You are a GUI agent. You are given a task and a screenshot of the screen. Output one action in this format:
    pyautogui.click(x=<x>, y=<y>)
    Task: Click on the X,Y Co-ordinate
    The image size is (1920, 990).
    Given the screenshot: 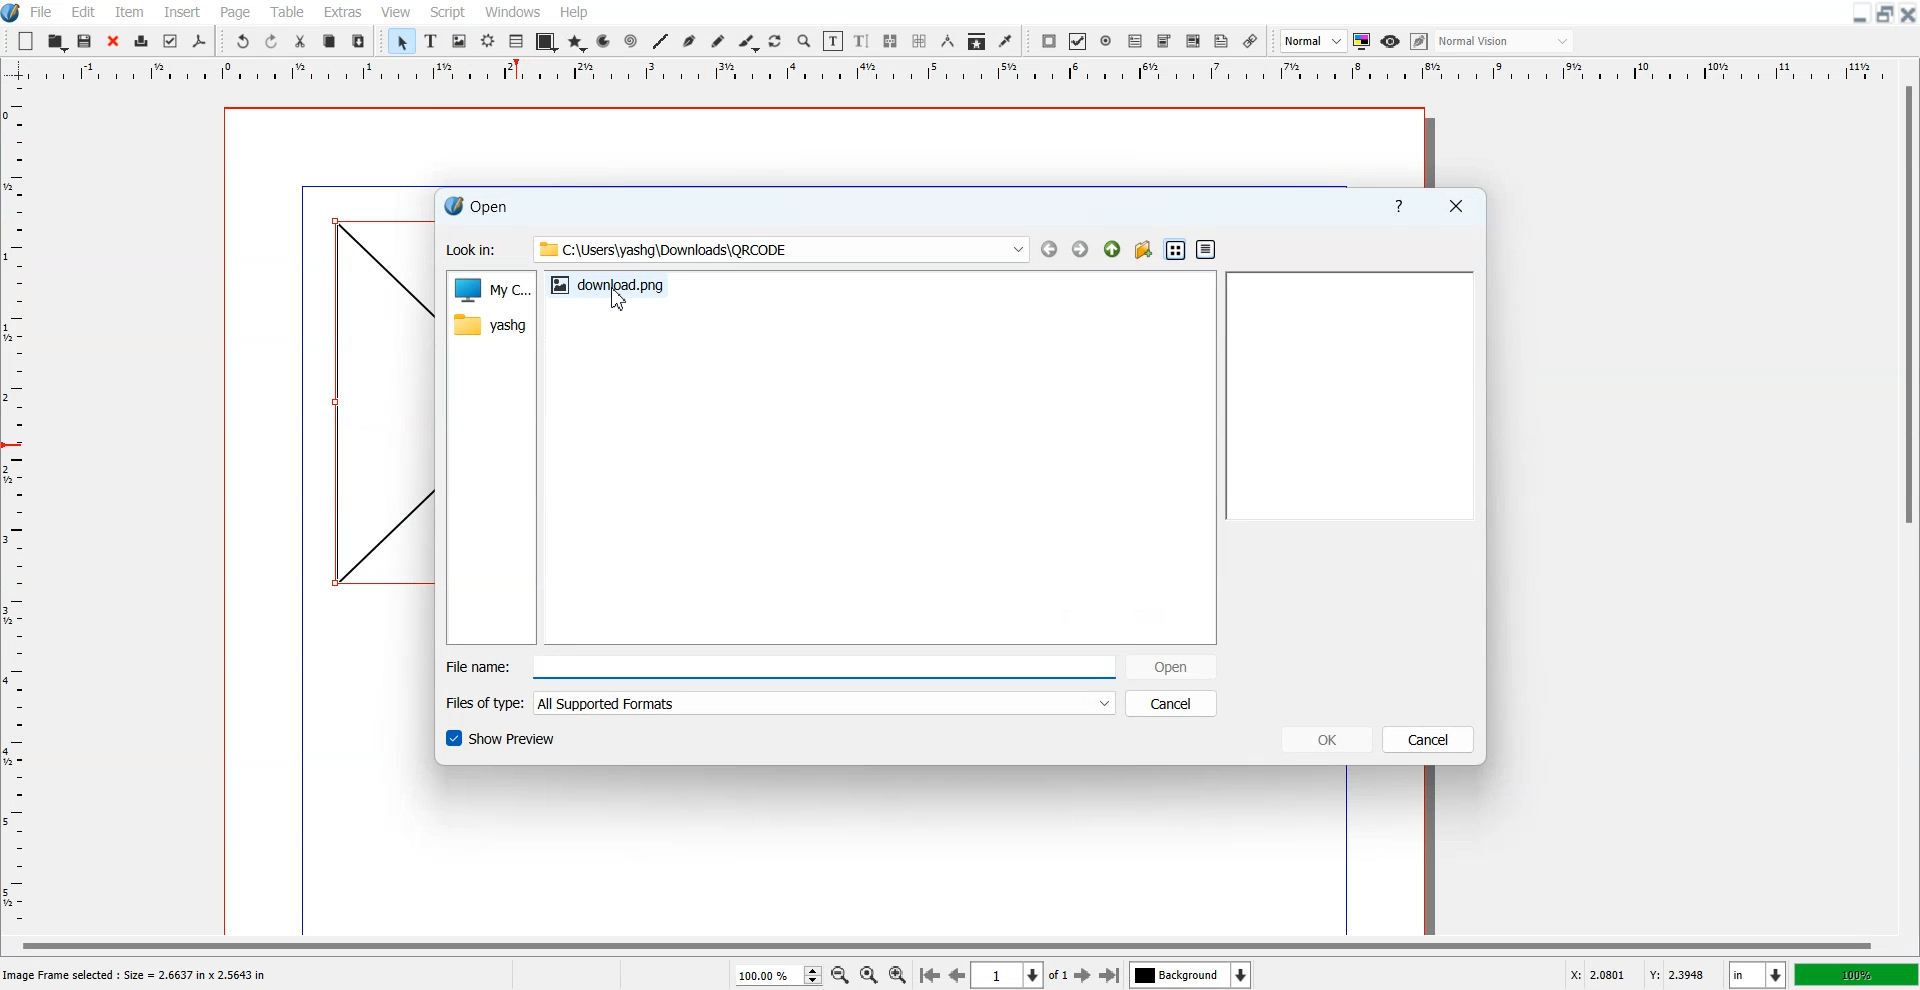 What is the action you would take?
    pyautogui.click(x=1642, y=973)
    